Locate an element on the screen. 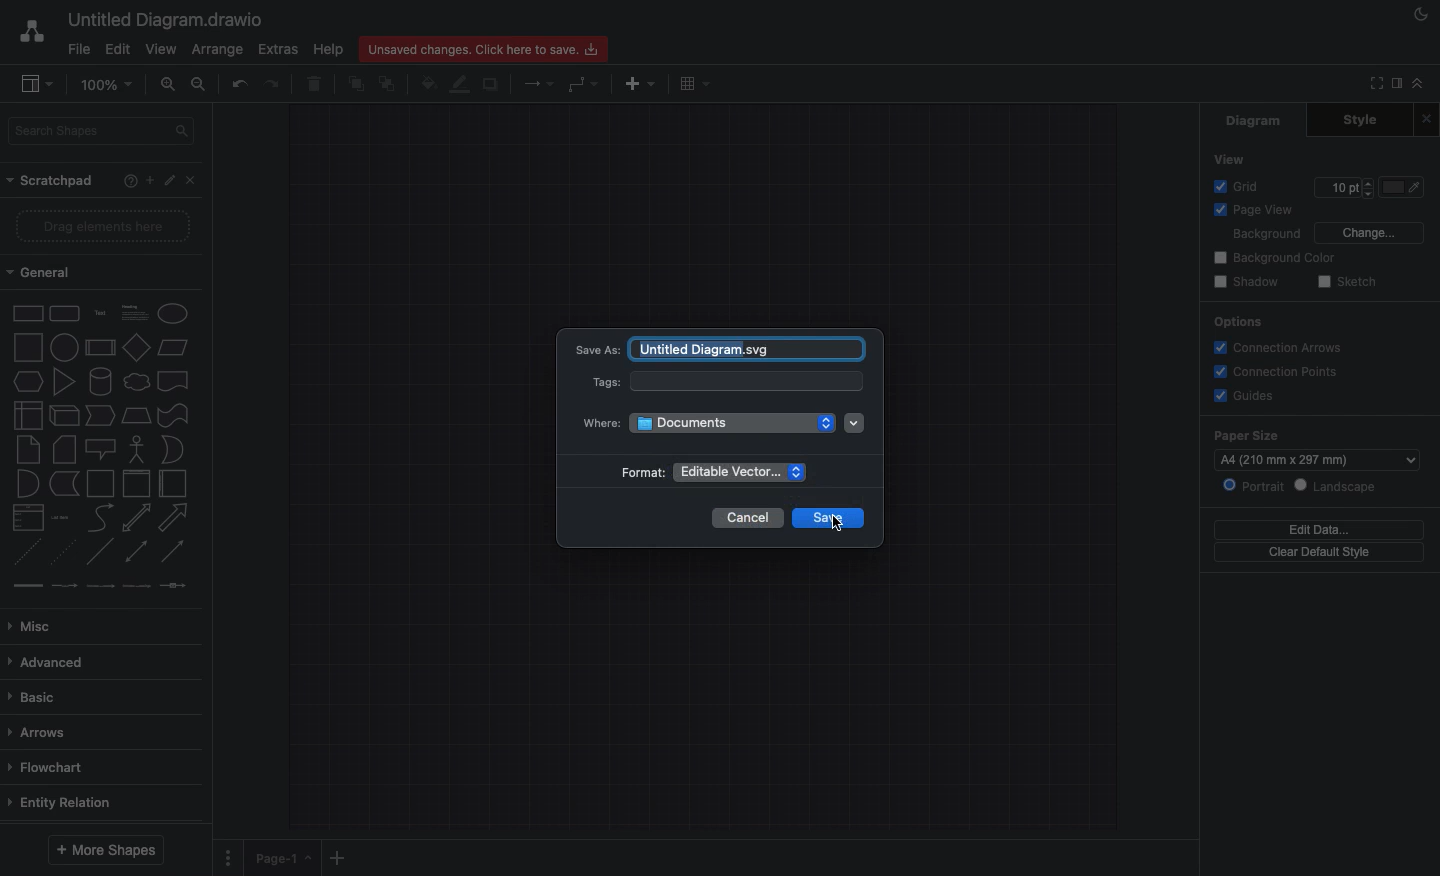  Extras is located at coordinates (277, 49).